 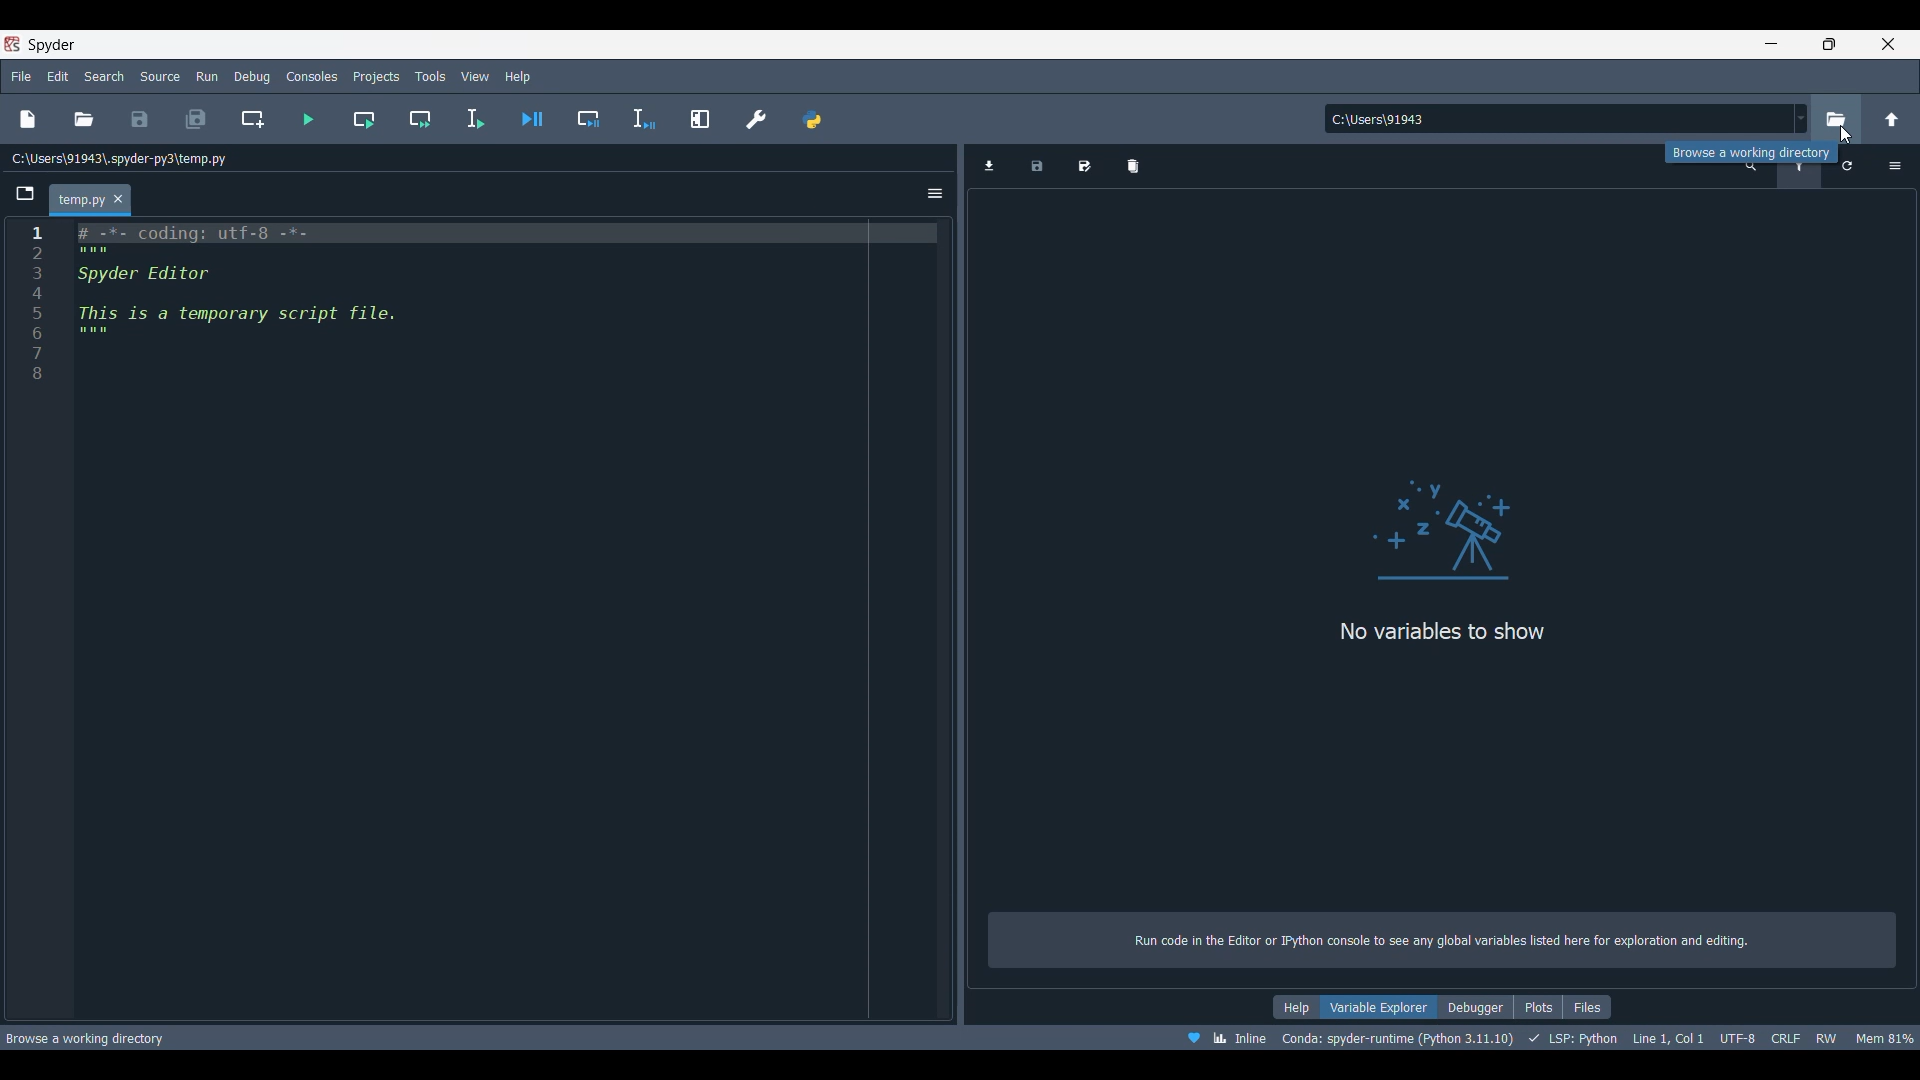 I want to click on Help menu, so click(x=517, y=76).